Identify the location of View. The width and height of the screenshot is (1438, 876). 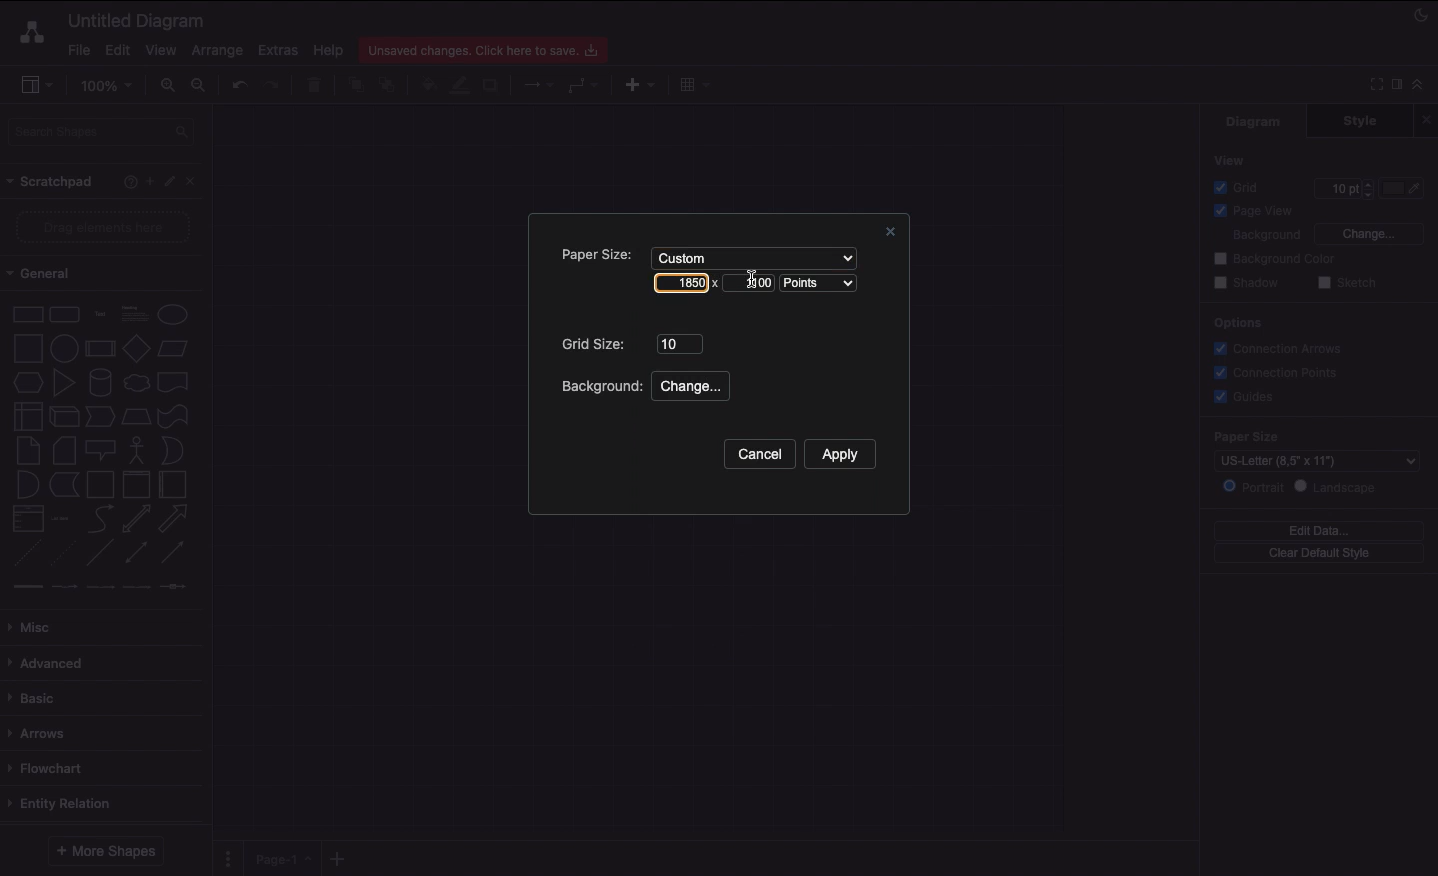
(161, 47).